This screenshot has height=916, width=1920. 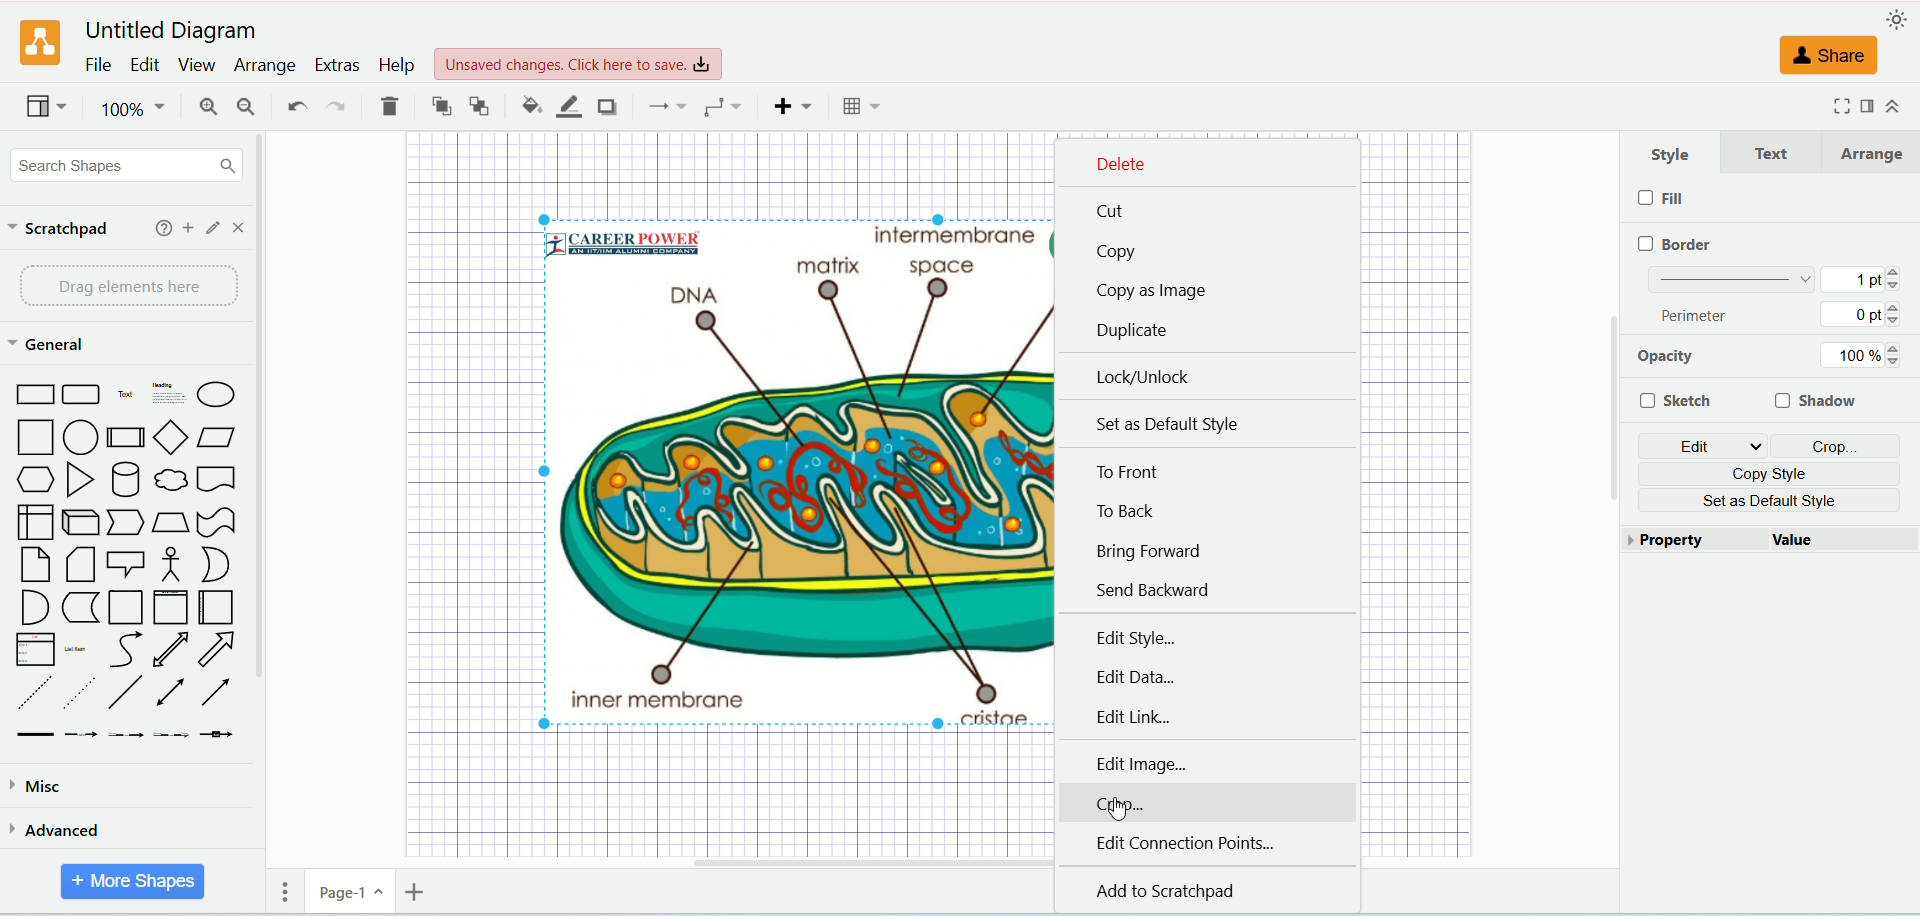 I want to click on copy, so click(x=1129, y=254).